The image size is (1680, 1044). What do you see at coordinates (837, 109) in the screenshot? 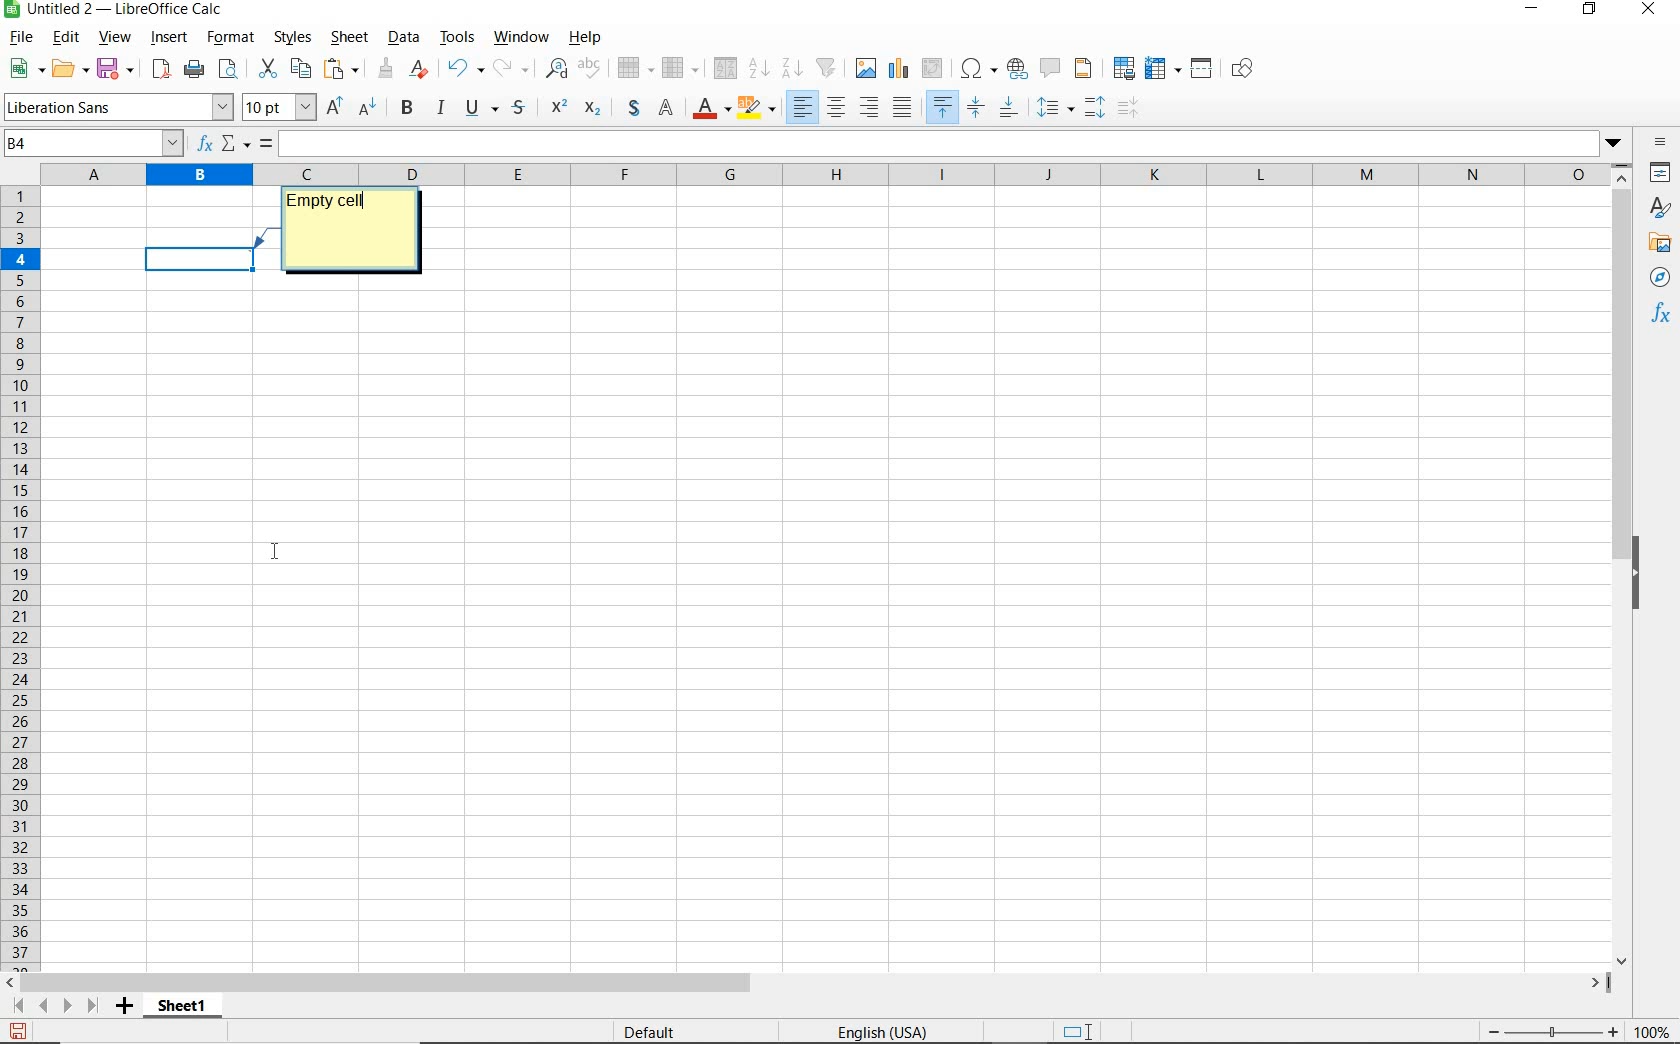
I see `align centre` at bounding box center [837, 109].